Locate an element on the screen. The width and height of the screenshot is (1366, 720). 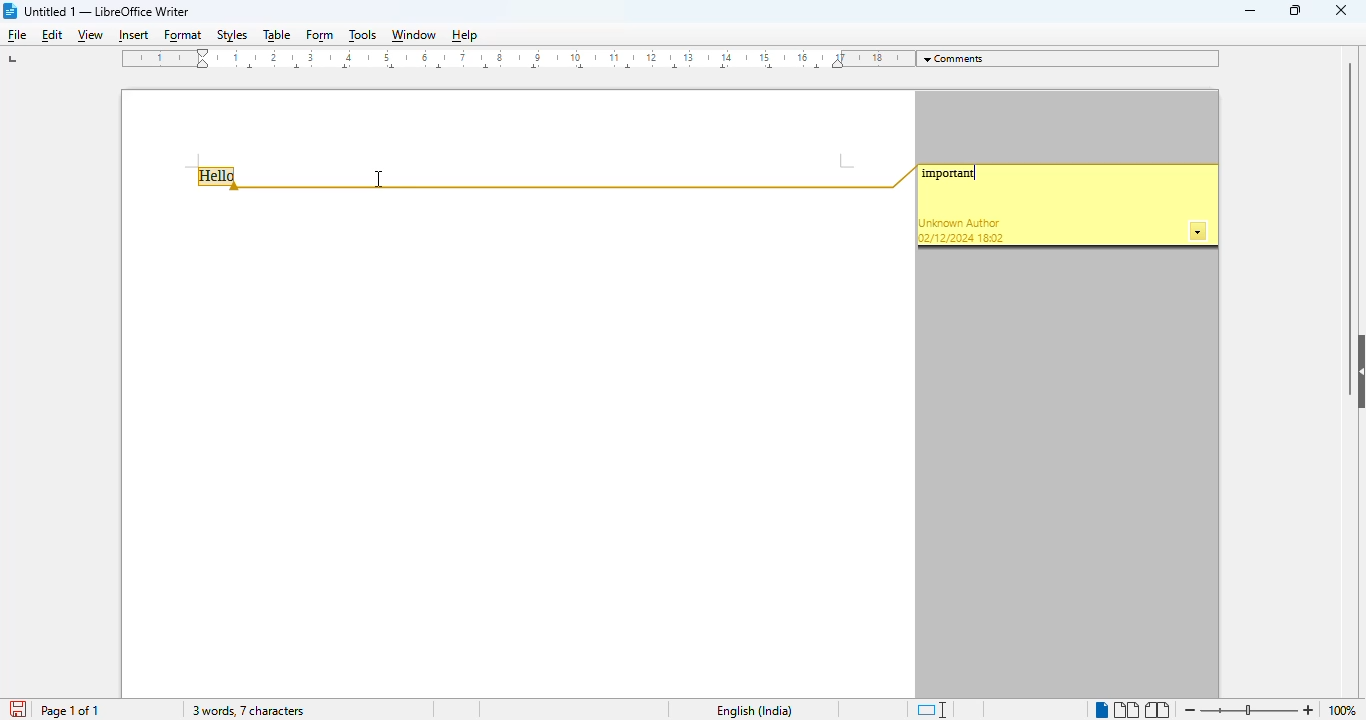
page 1 of 1 is located at coordinates (69, 711).